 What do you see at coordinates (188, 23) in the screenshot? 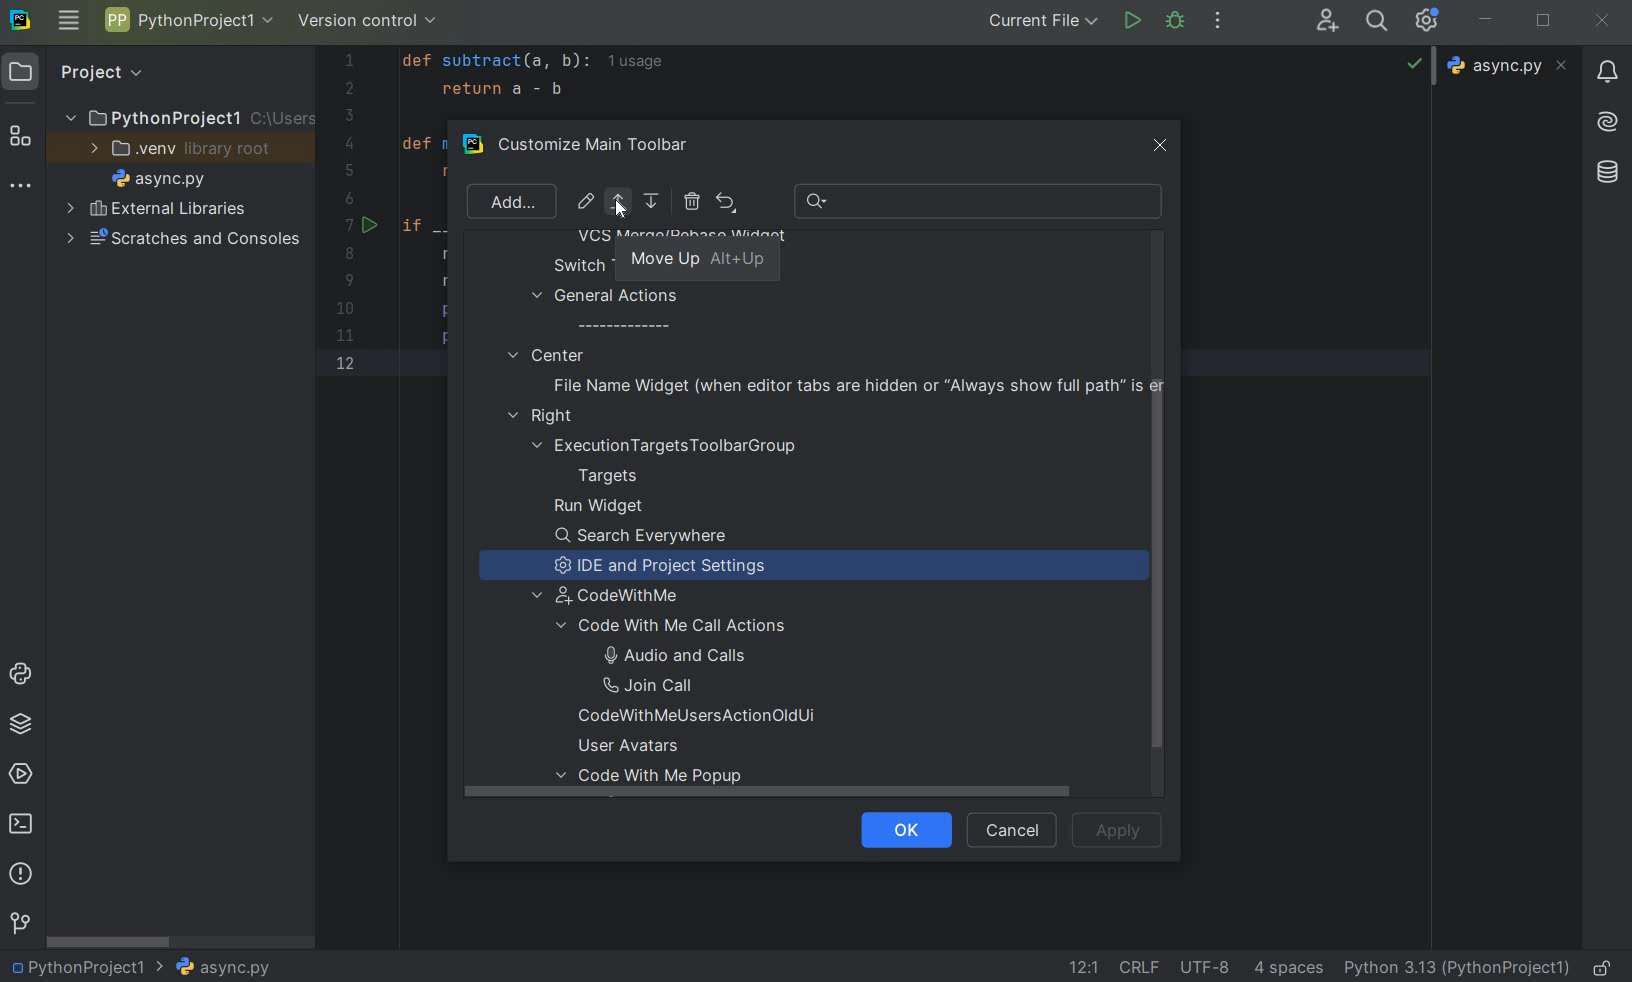
I see `PROJECT NAME` at bounding box center [188, 23].